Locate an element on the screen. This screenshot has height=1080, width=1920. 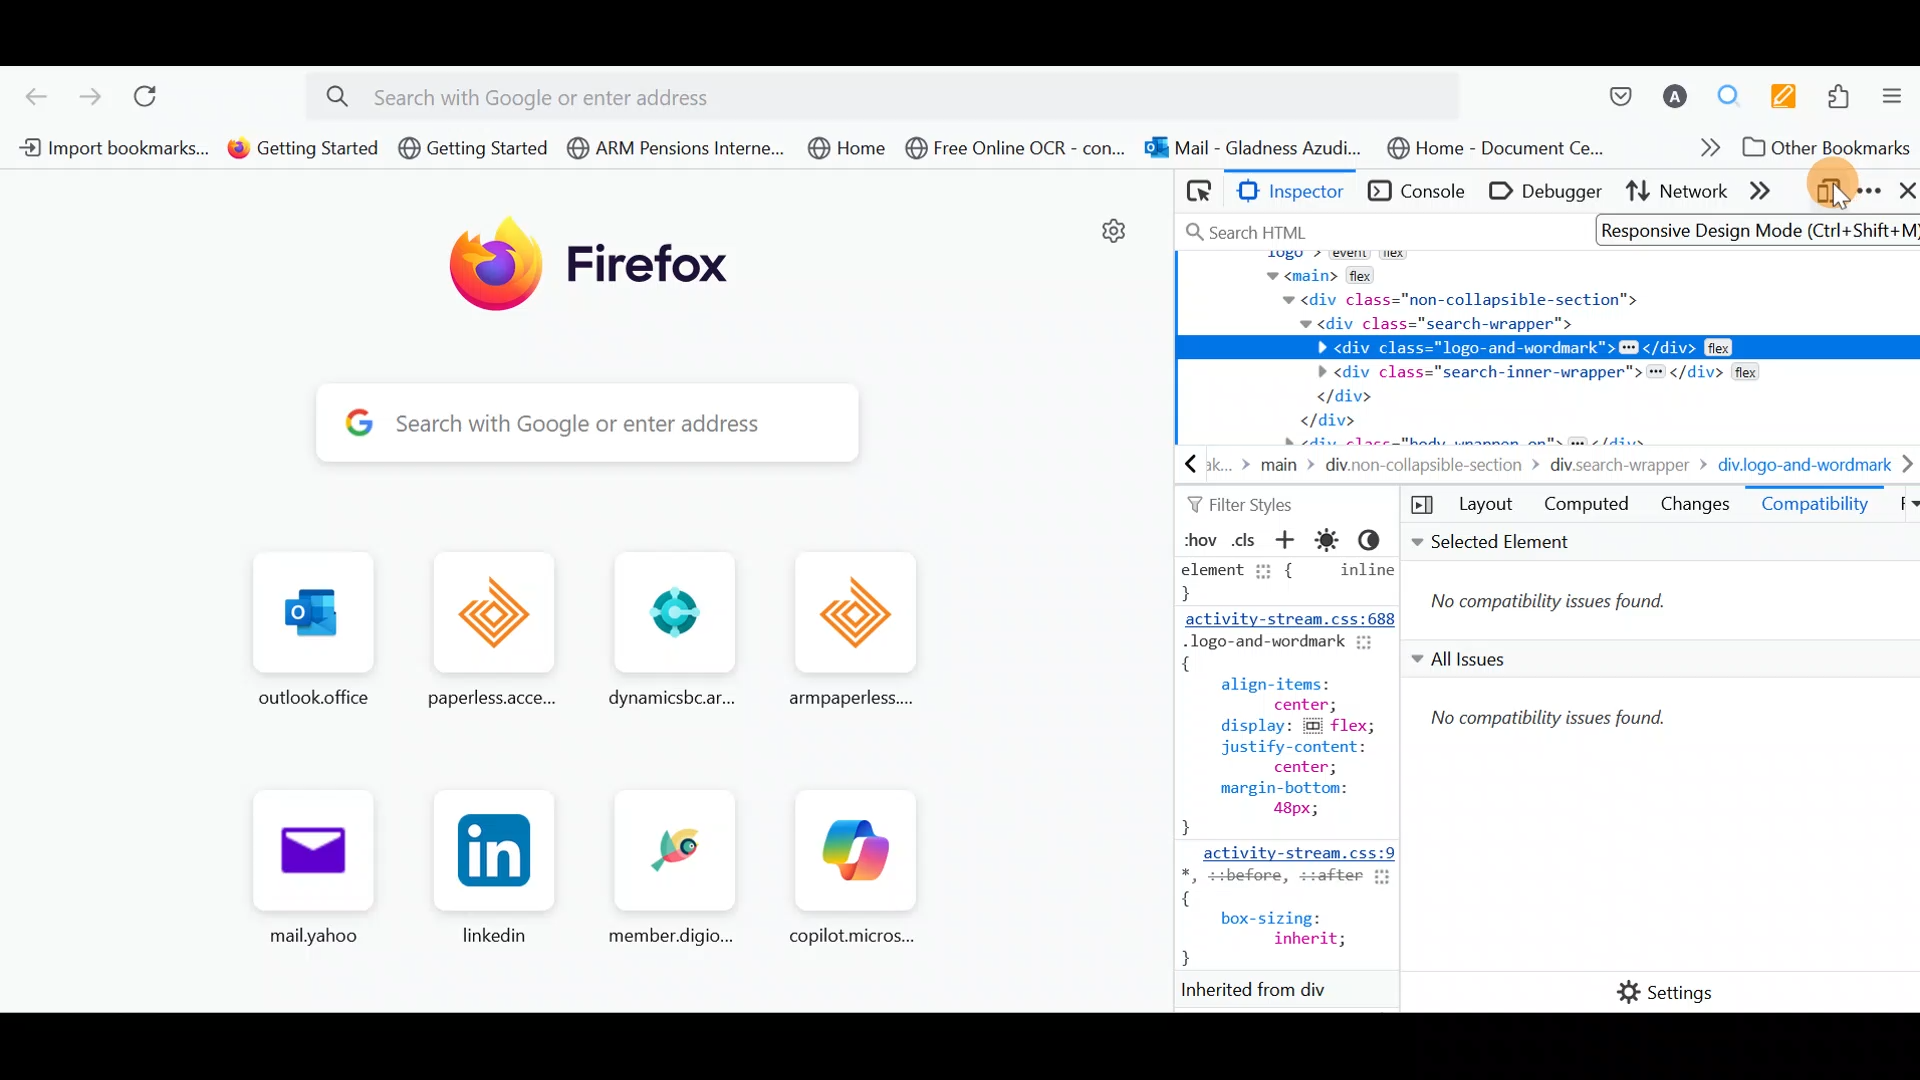
Search bar is located at coordinates (1370, 228).